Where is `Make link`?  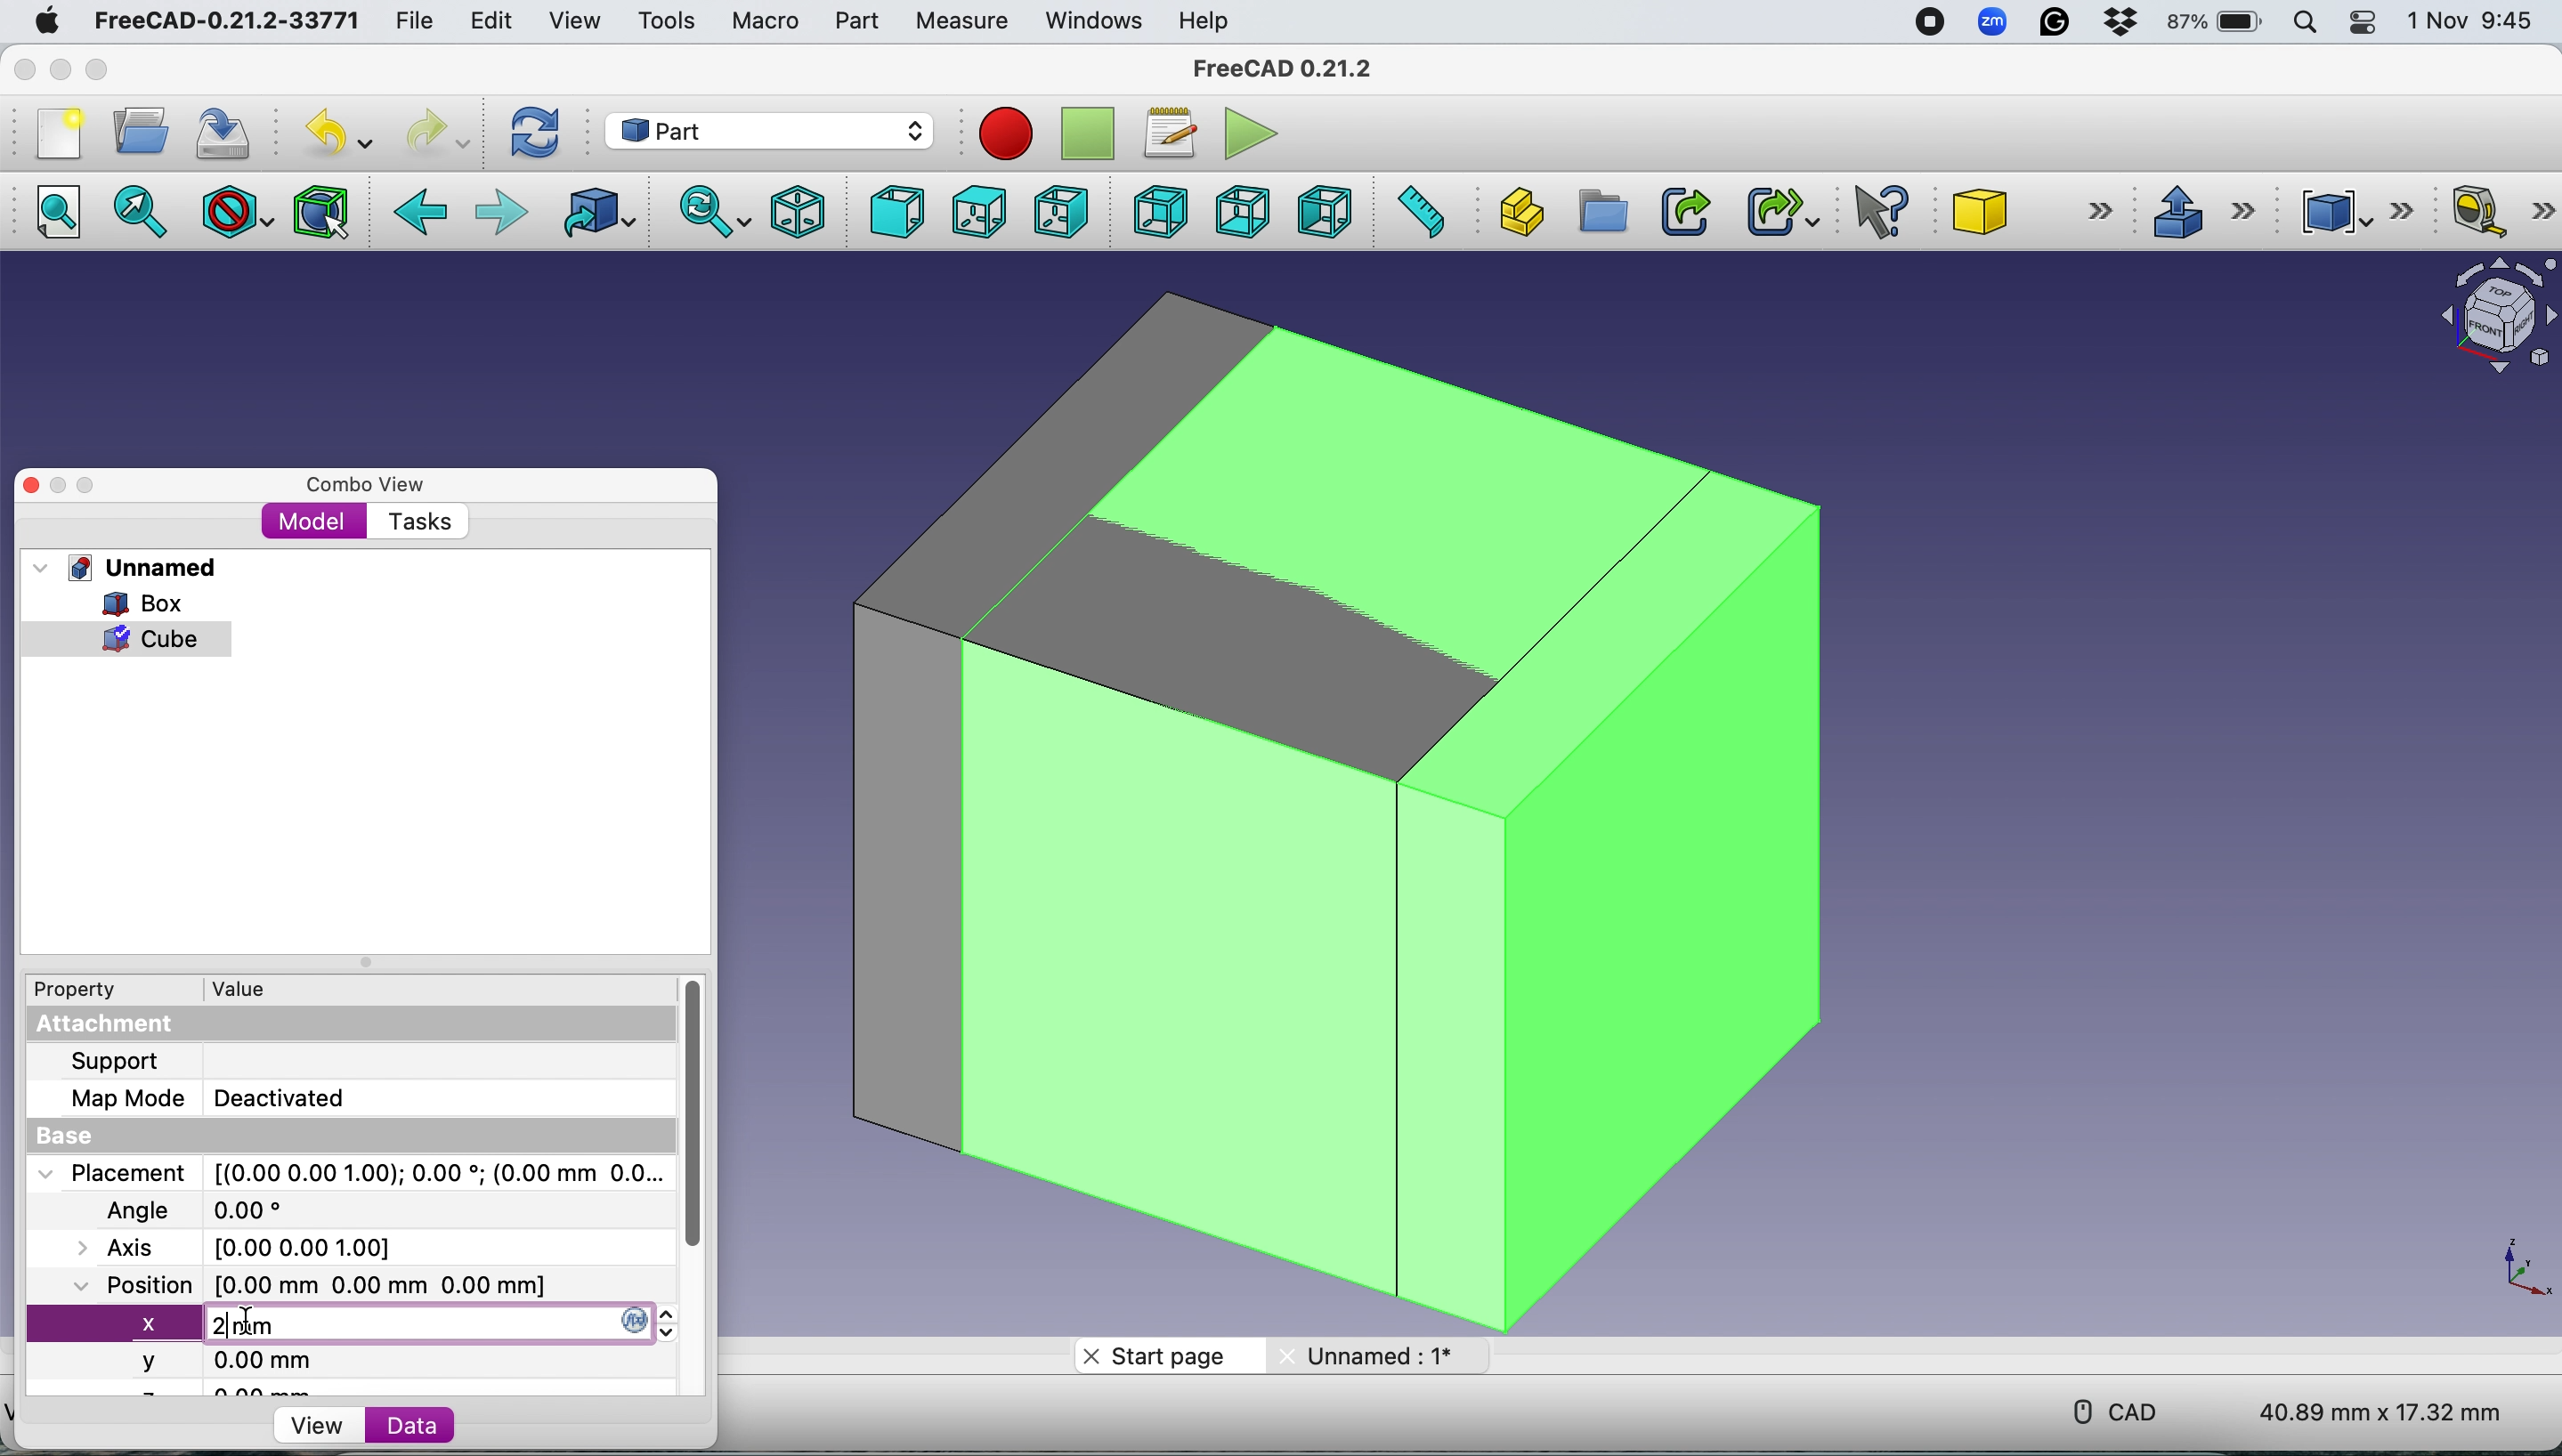
Make link is located at coordinates (1685, 211).